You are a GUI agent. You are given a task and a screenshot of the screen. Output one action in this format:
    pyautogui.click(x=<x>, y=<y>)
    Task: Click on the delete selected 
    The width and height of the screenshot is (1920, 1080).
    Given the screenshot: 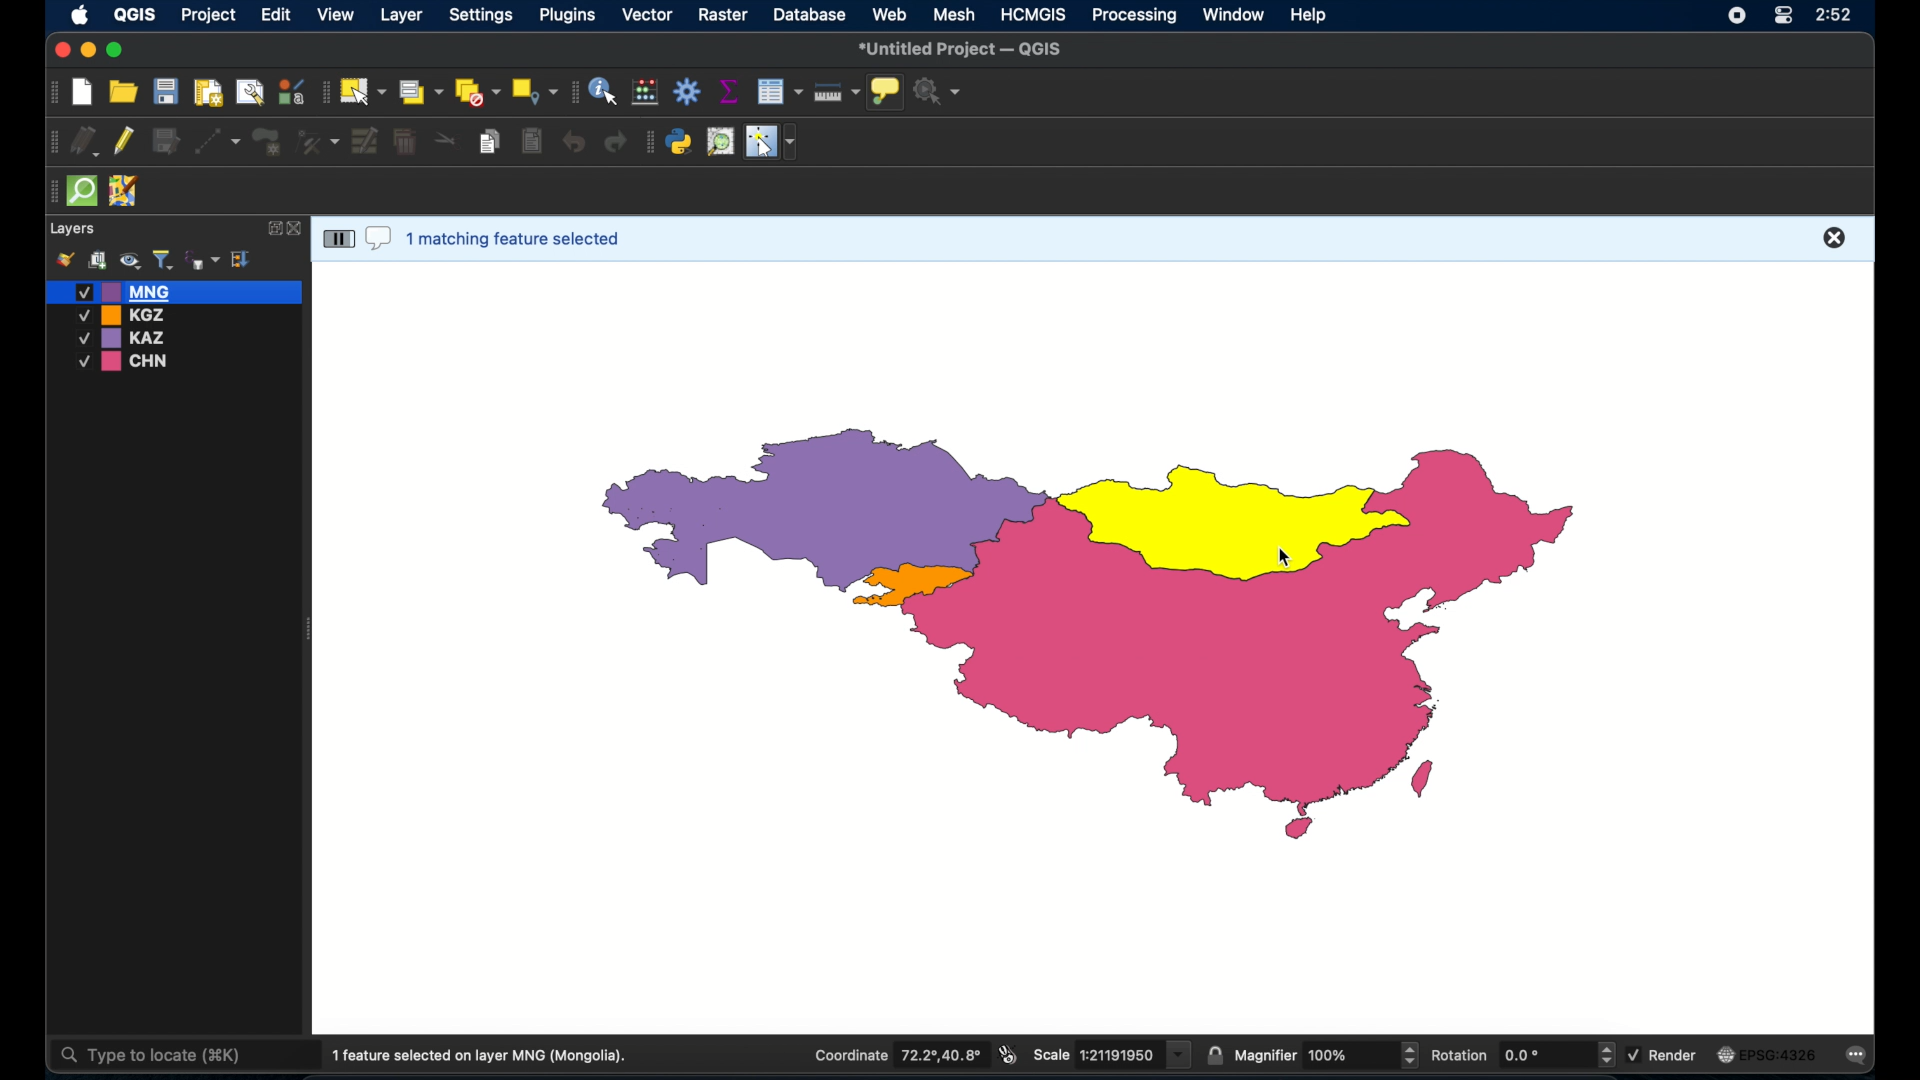 What is the action you would take?
    pyautogui.click(x=407, y=143)
    